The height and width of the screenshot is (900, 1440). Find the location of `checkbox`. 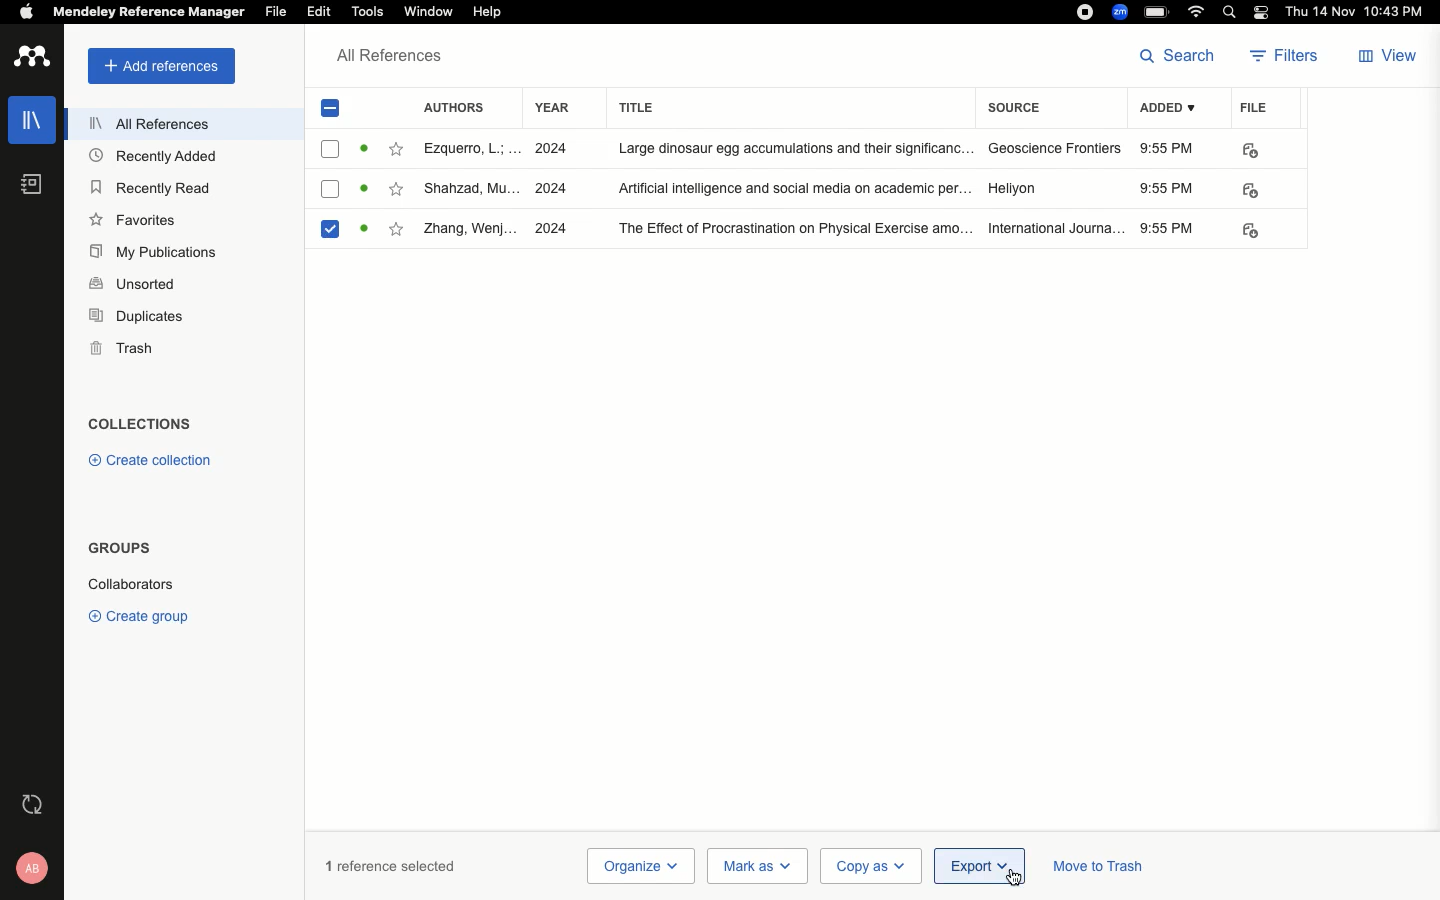

checkbox is located at coordinates (331, 190).